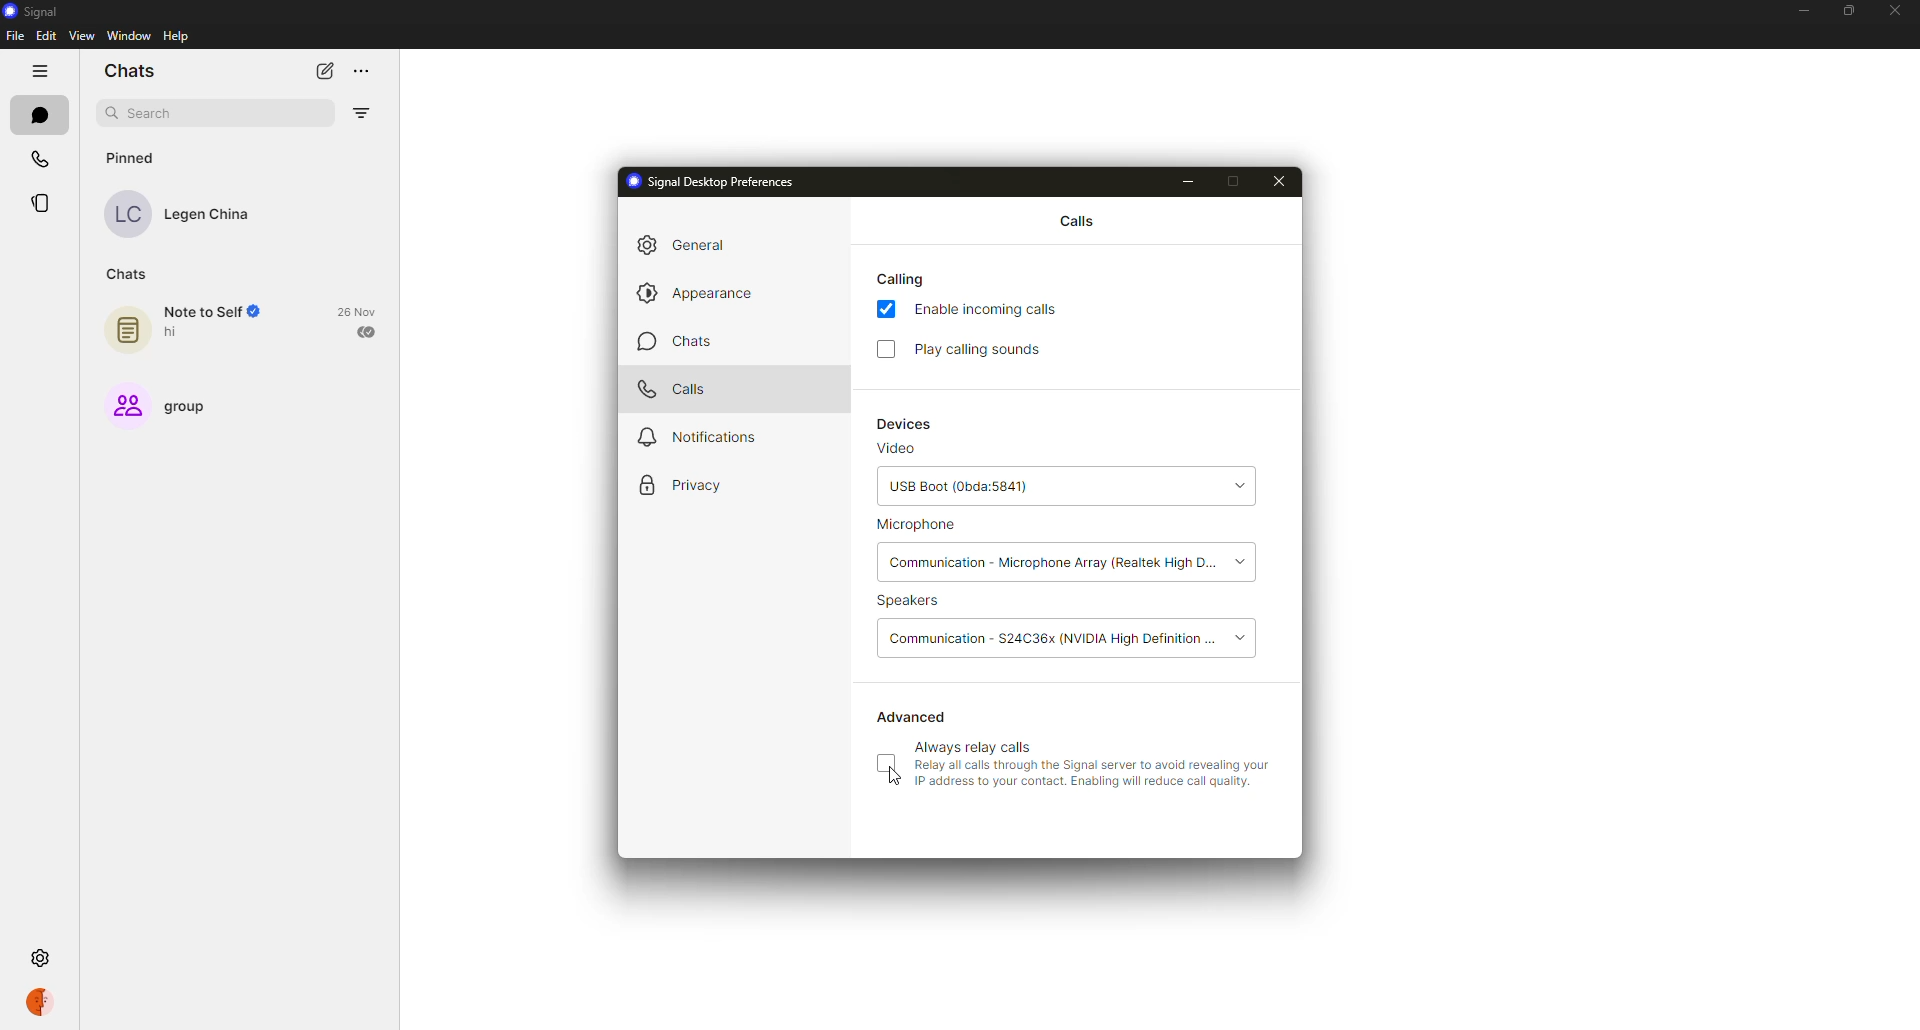  Describe the element at coordinates (904, 278) in the screenshot. I see `calling` at that location.